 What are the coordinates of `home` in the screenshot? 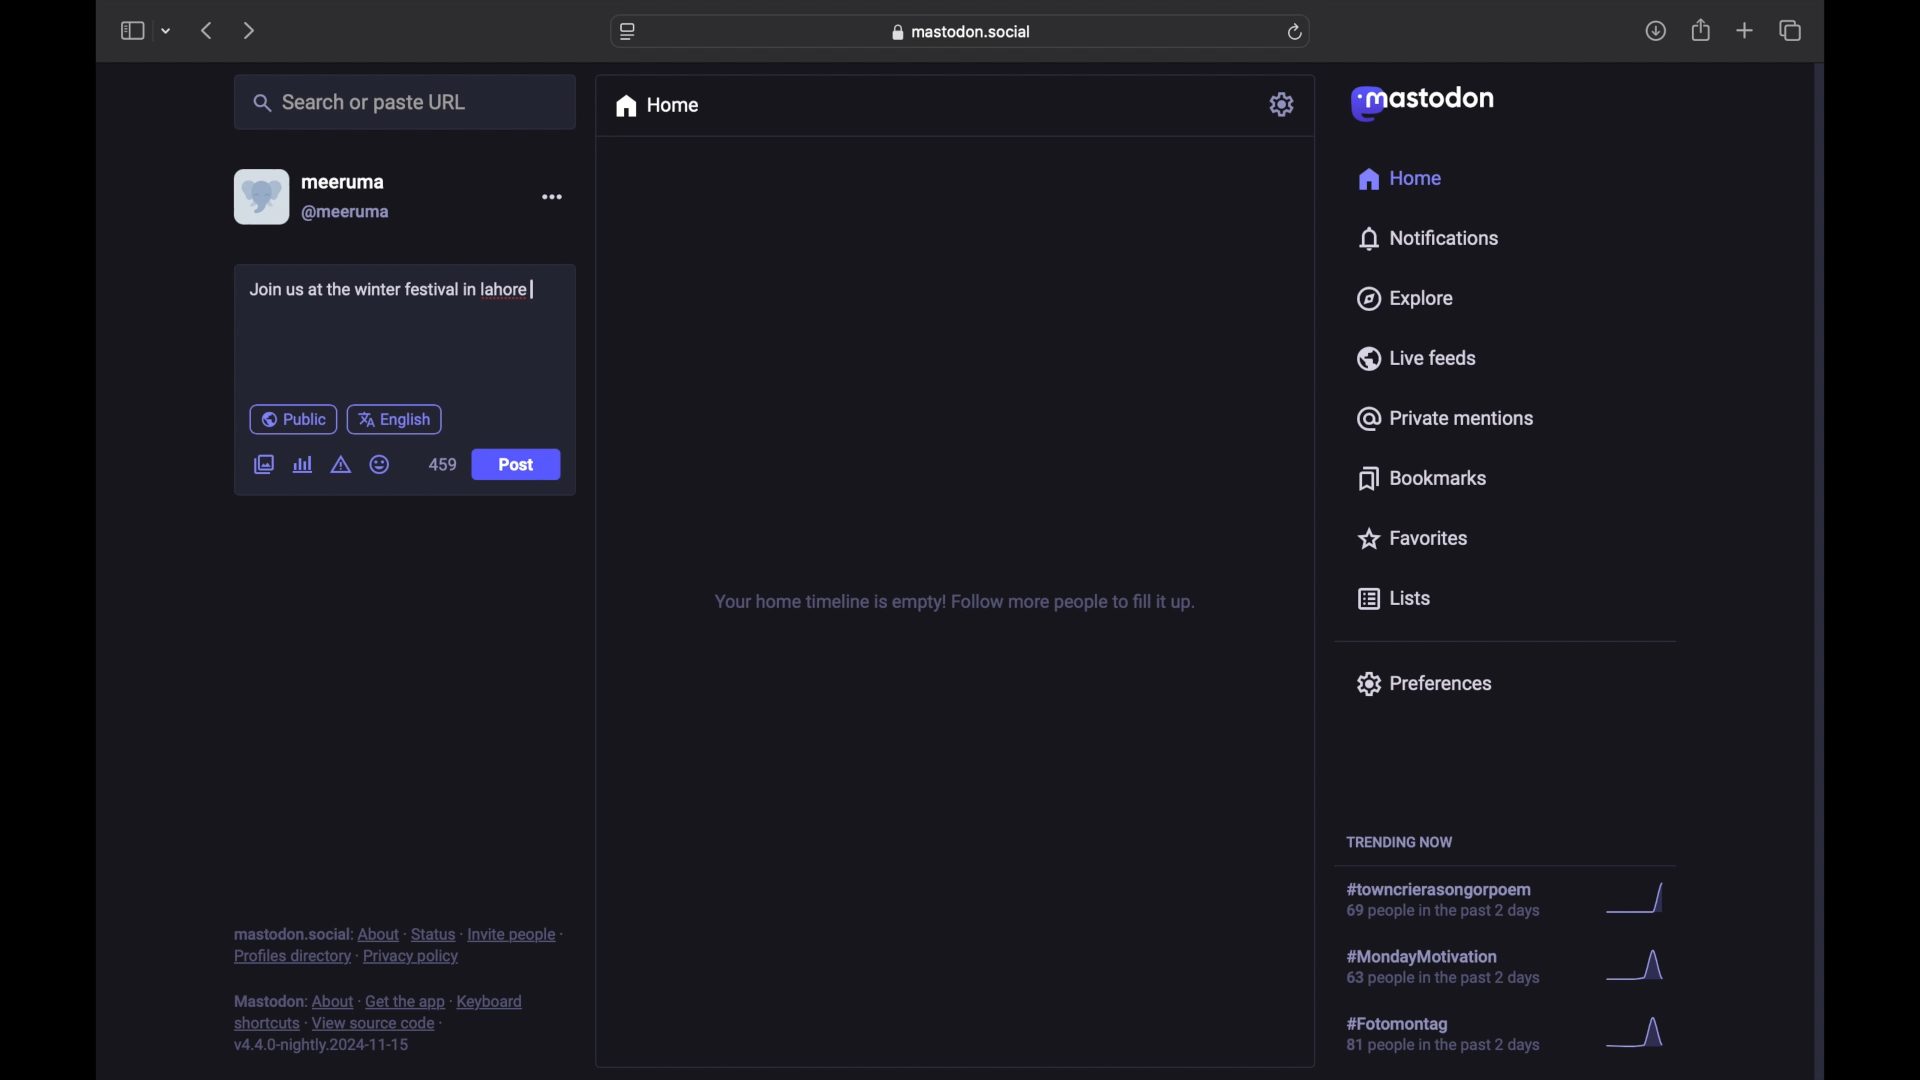 It's located at (1399, 179).